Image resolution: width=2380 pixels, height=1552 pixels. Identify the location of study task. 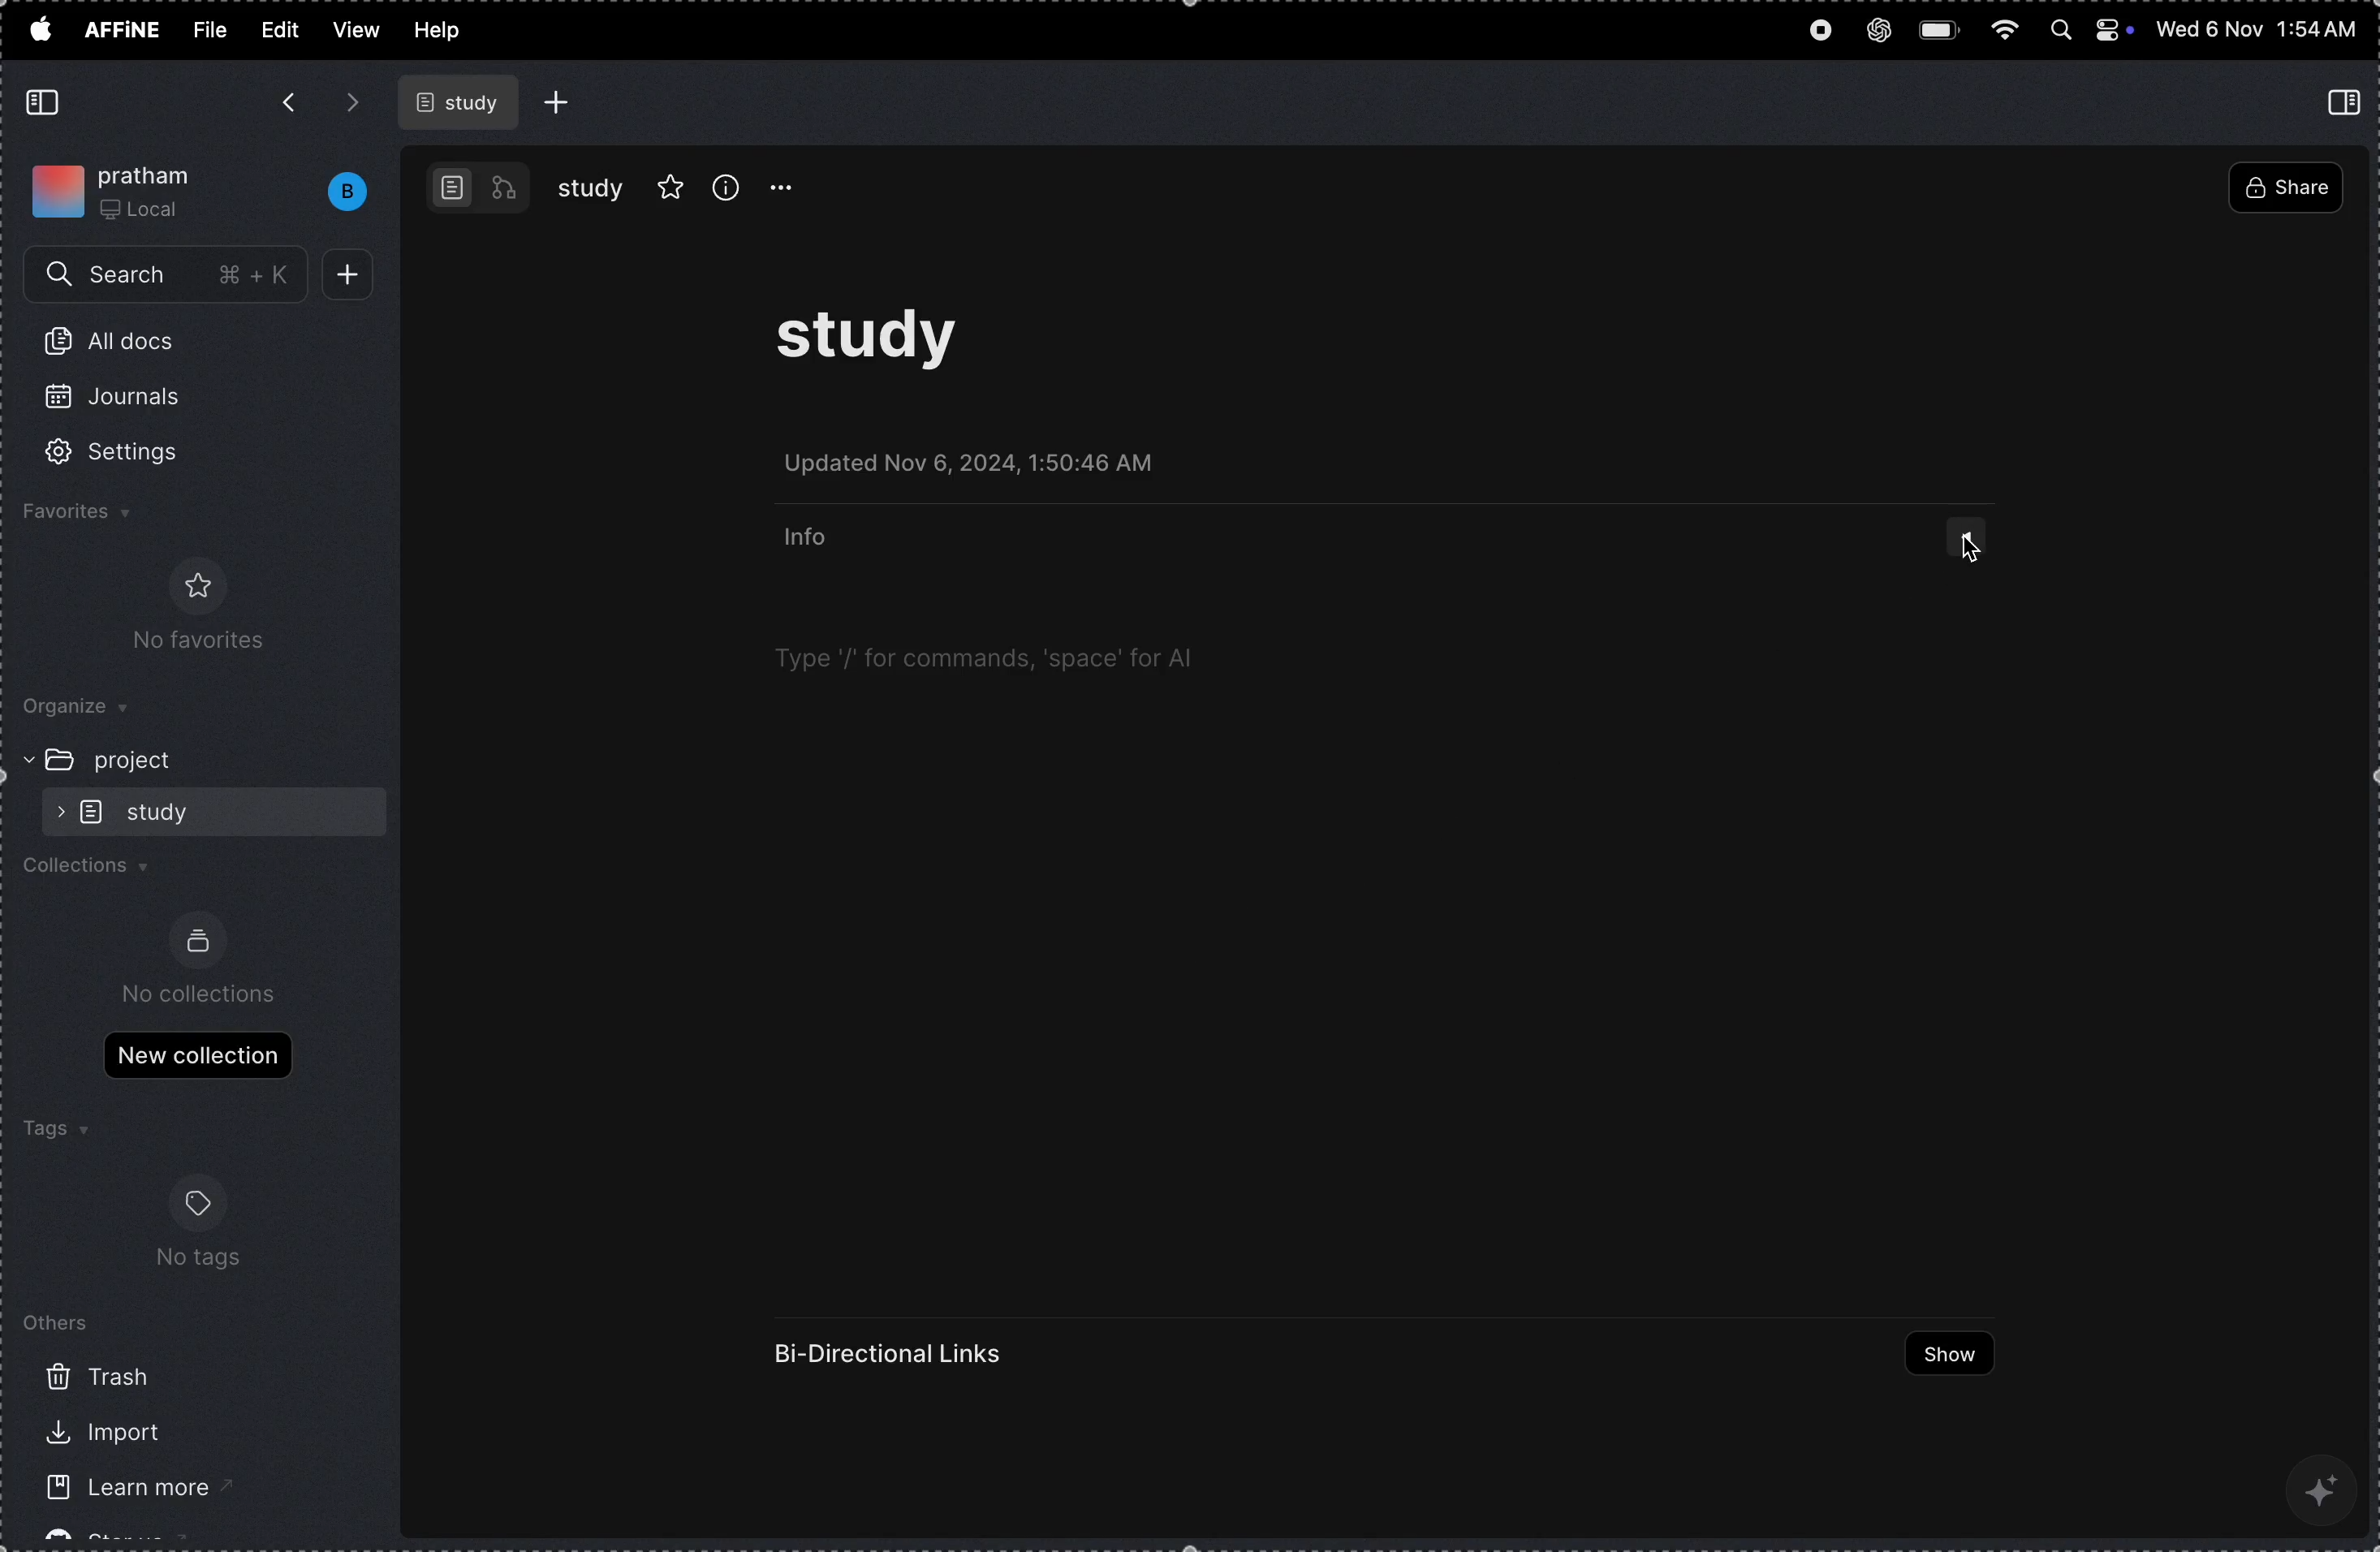
(884, 347).